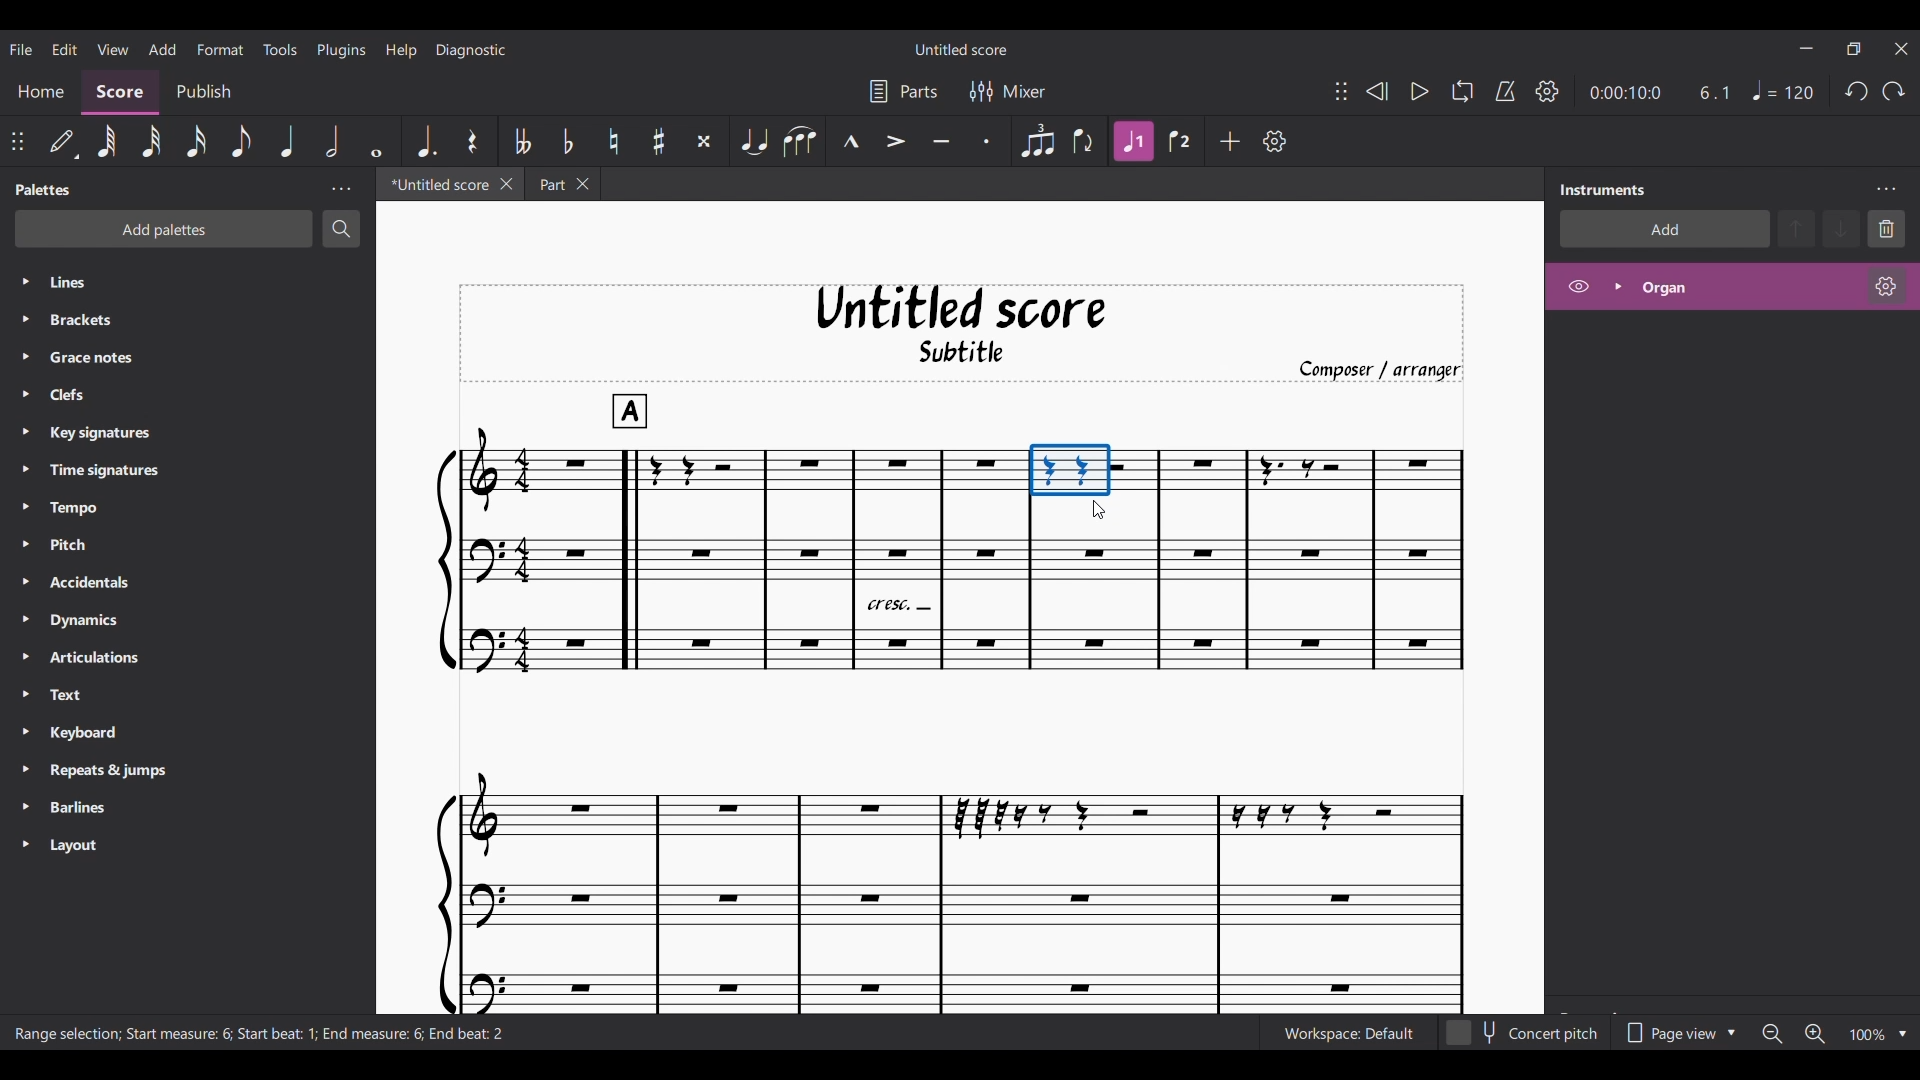 The width and height of the screenshot is (1920, 1080). Describe the element at coordinates (562, 184) in the screenshot. I see `Earlier tab` at that location.